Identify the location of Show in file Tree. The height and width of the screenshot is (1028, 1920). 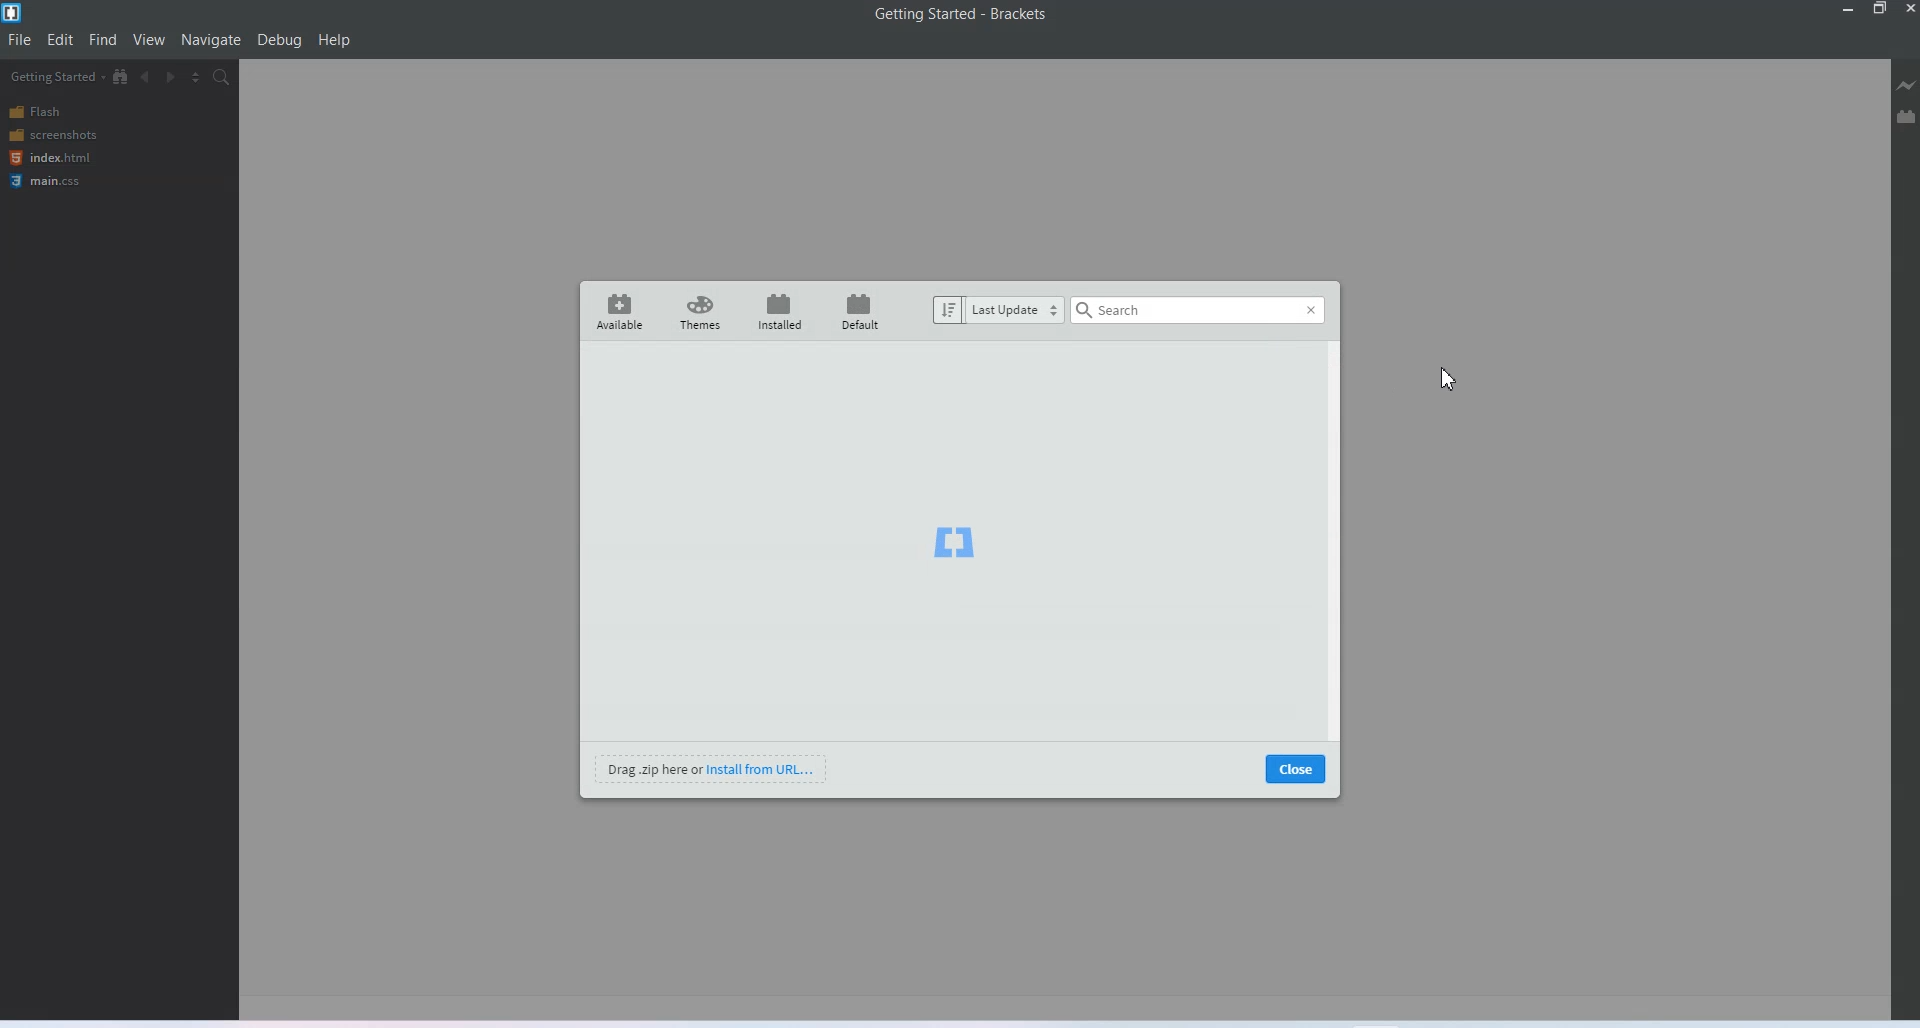
(122, 77).